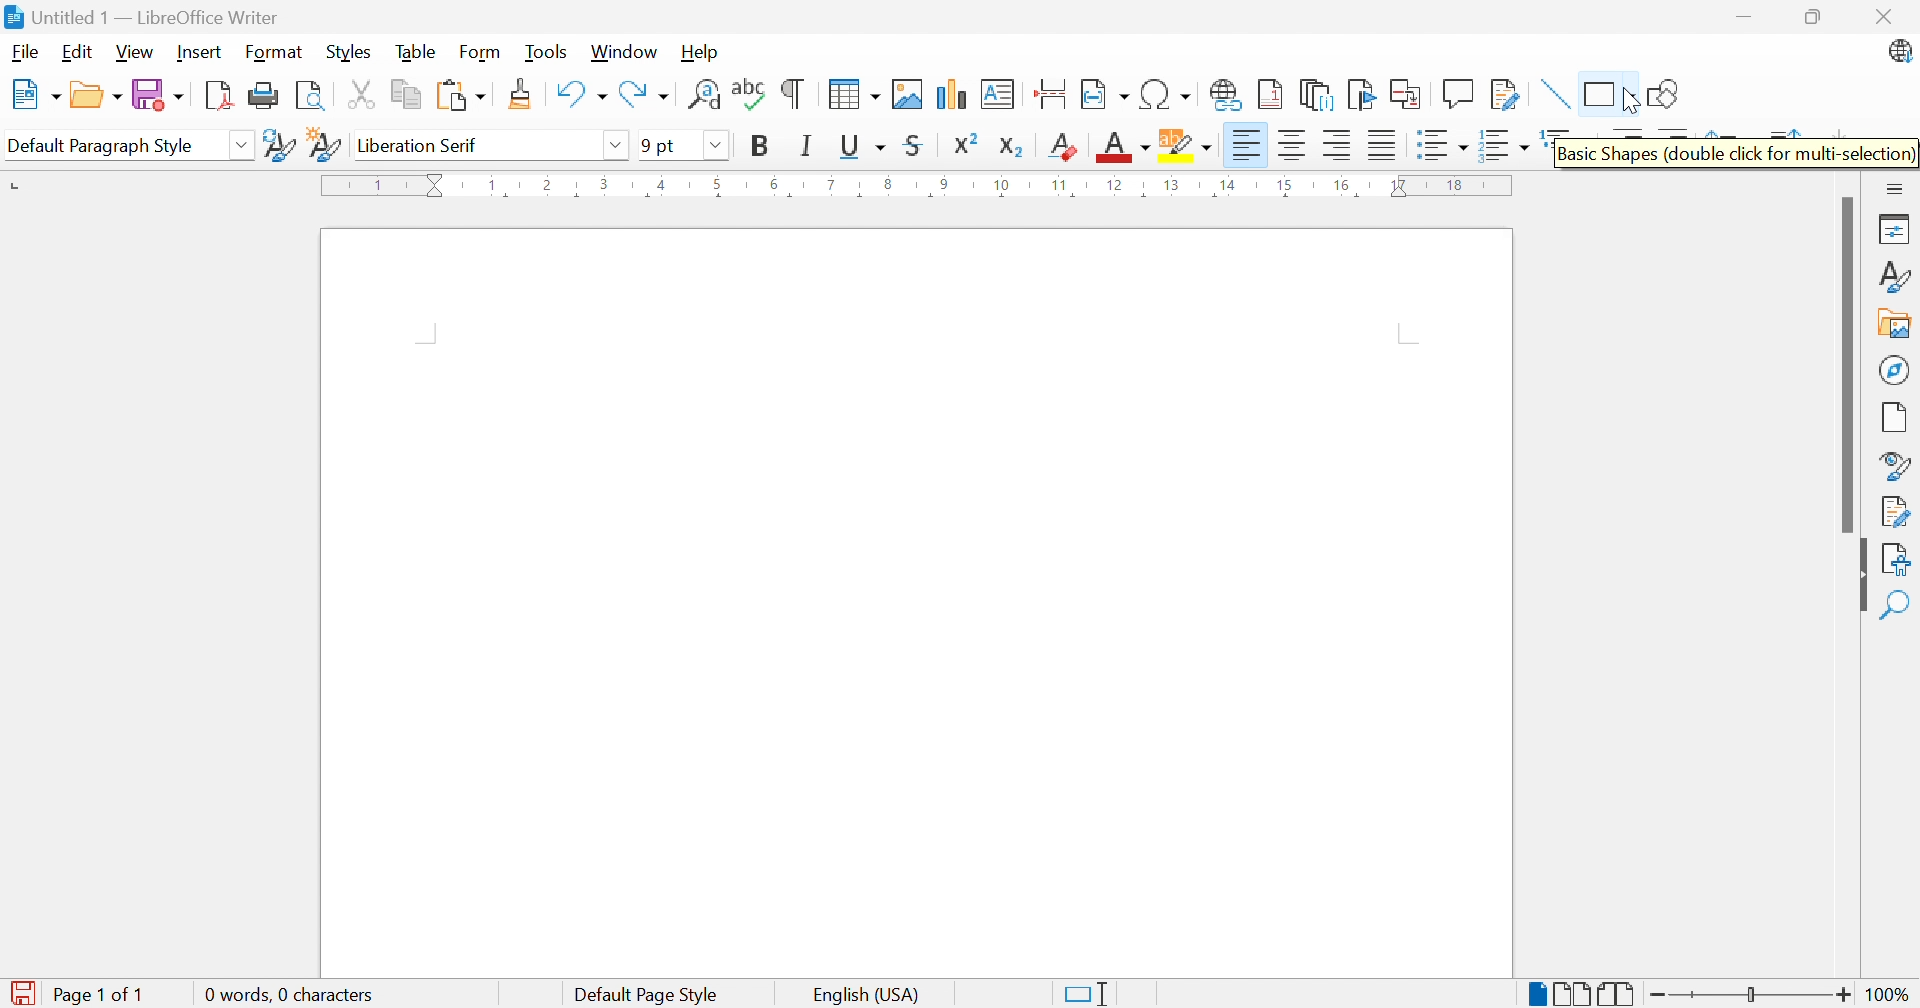 Image resolution: width=1920 pixels, height=1008 pixels. I want to click on Styles, so click(347, 53).